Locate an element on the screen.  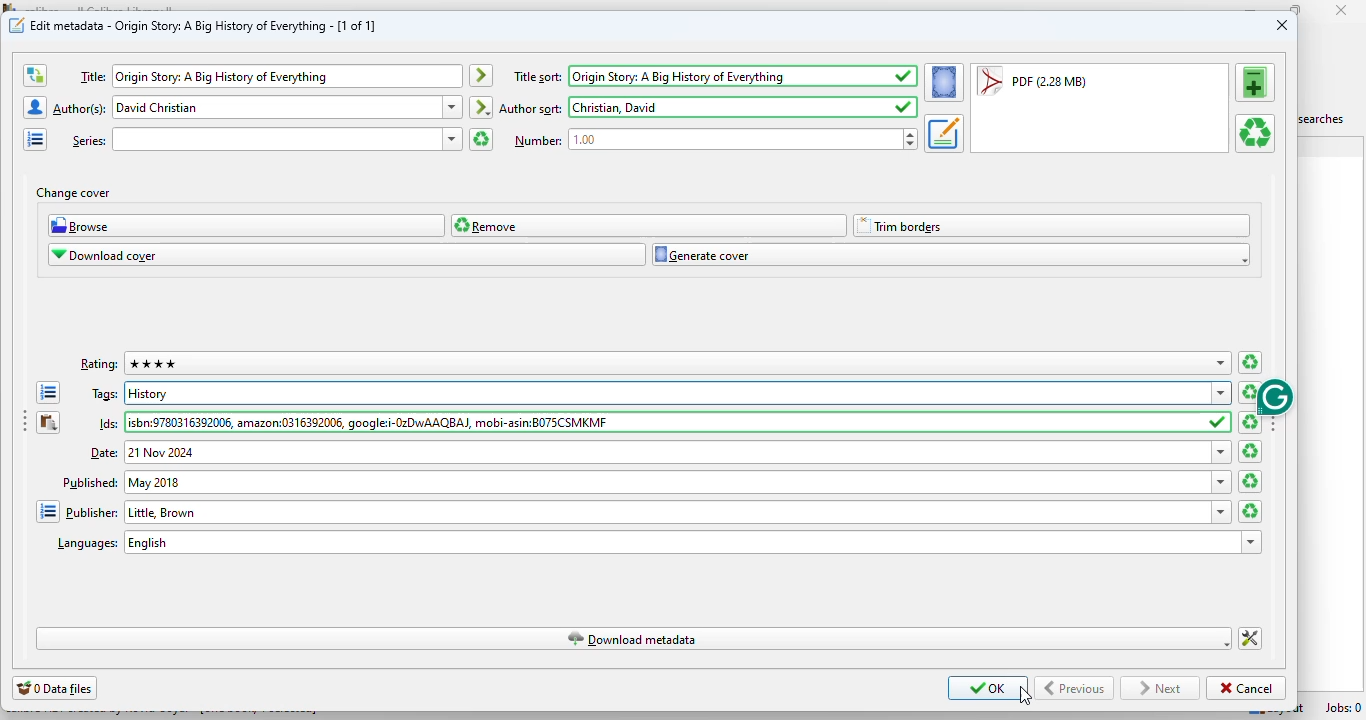
cancel is located at coordinates (1246, 689).